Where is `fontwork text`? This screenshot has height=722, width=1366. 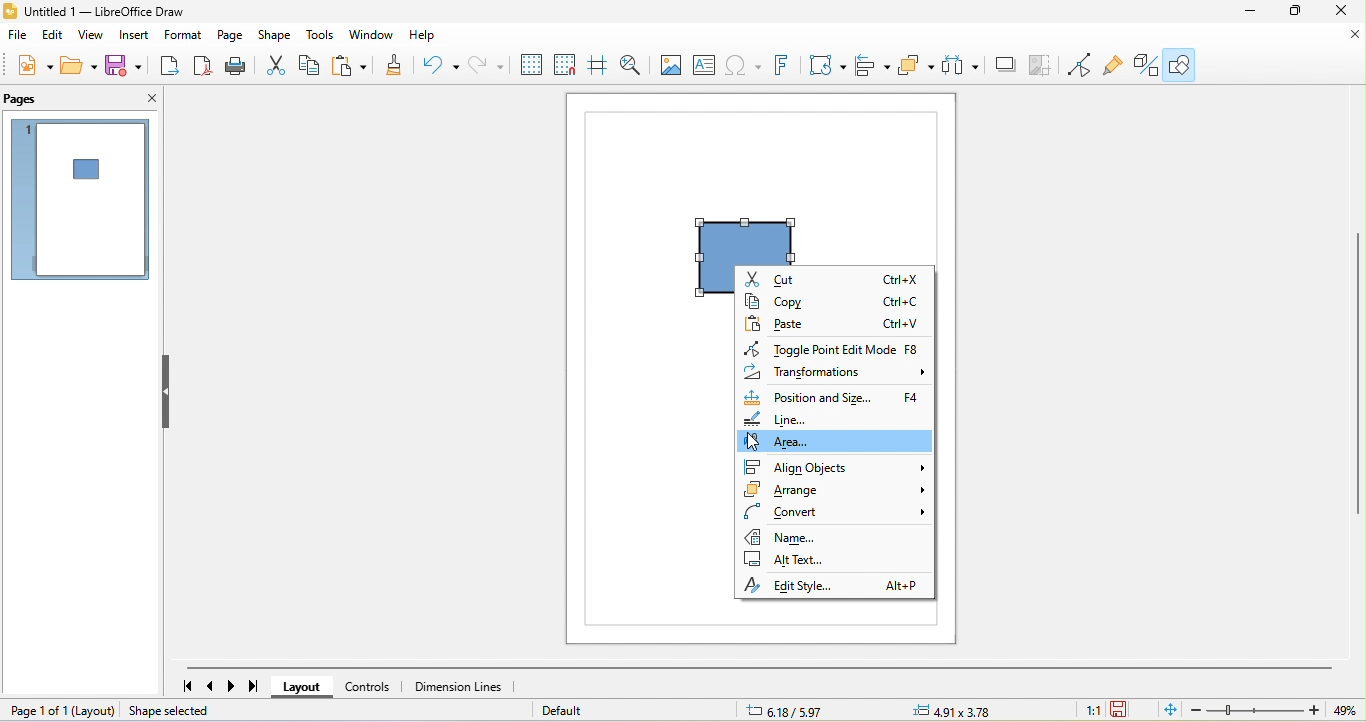 fontwork text is located at coordinates (781, 66).